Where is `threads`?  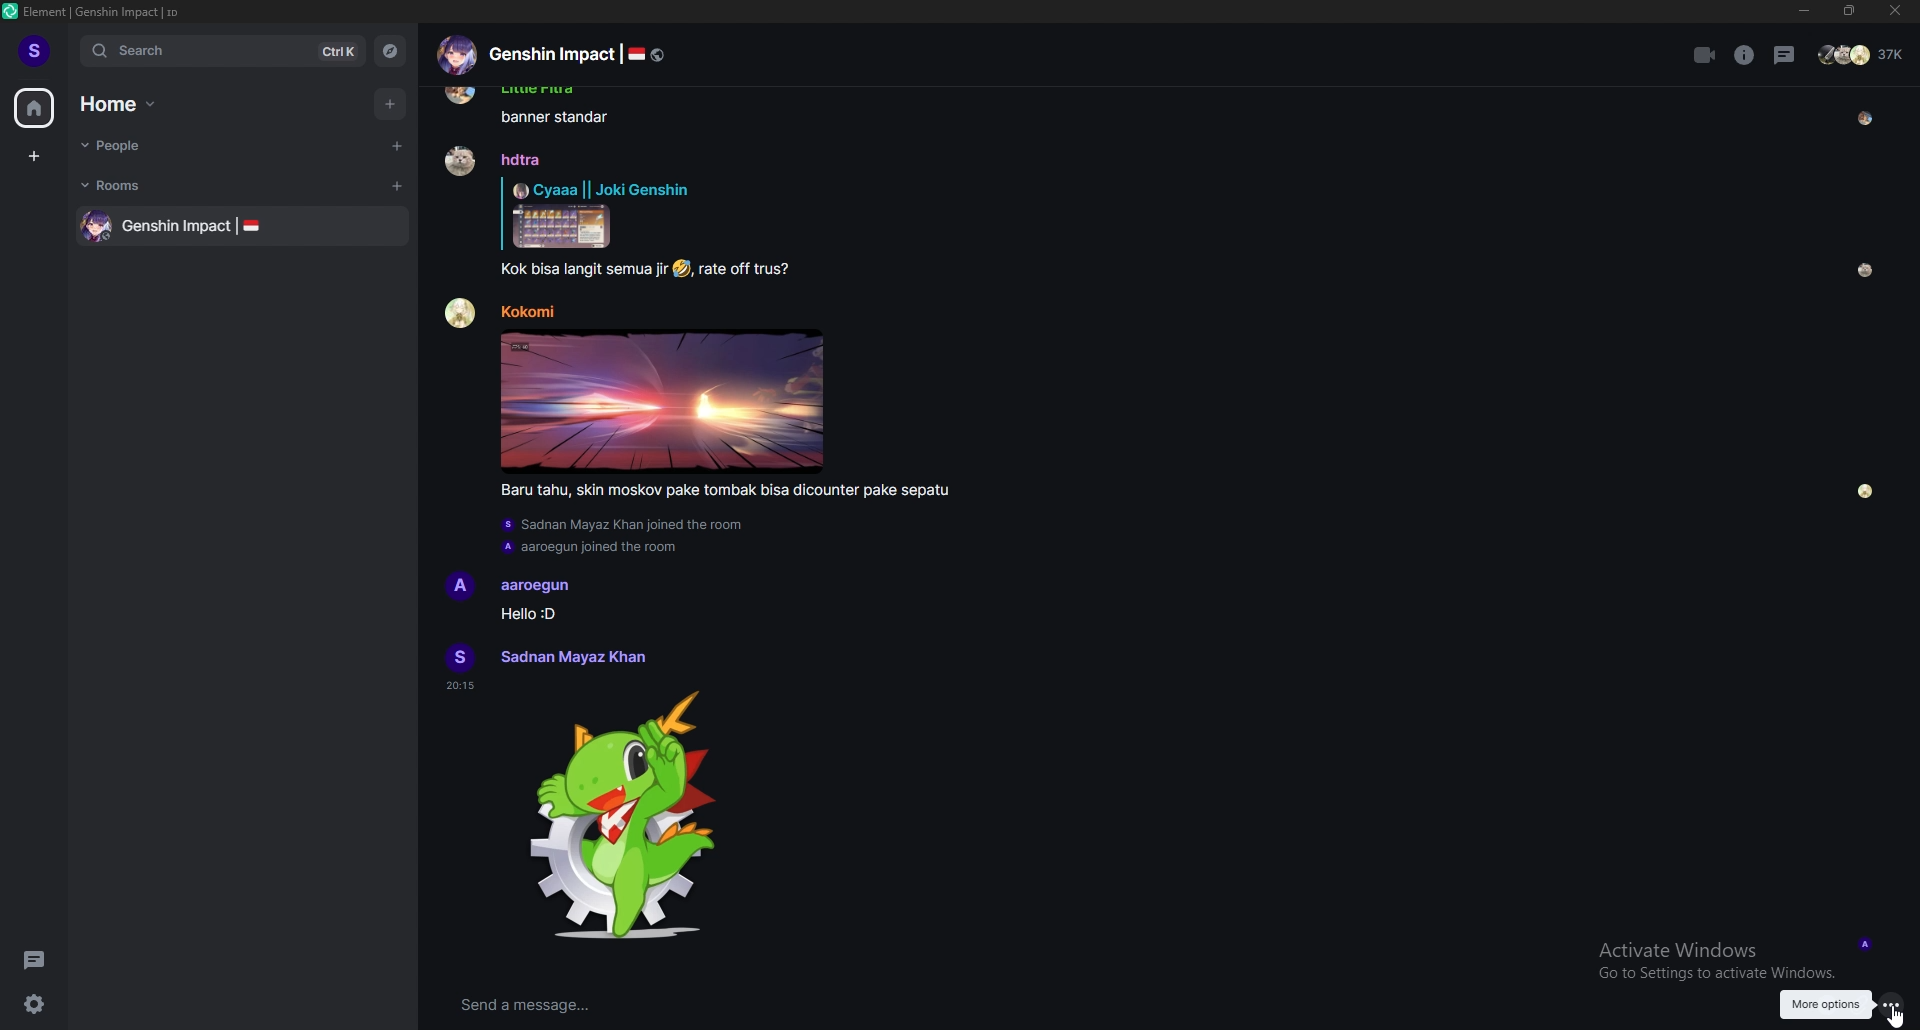
threads is located at coordinates (1785, 55).